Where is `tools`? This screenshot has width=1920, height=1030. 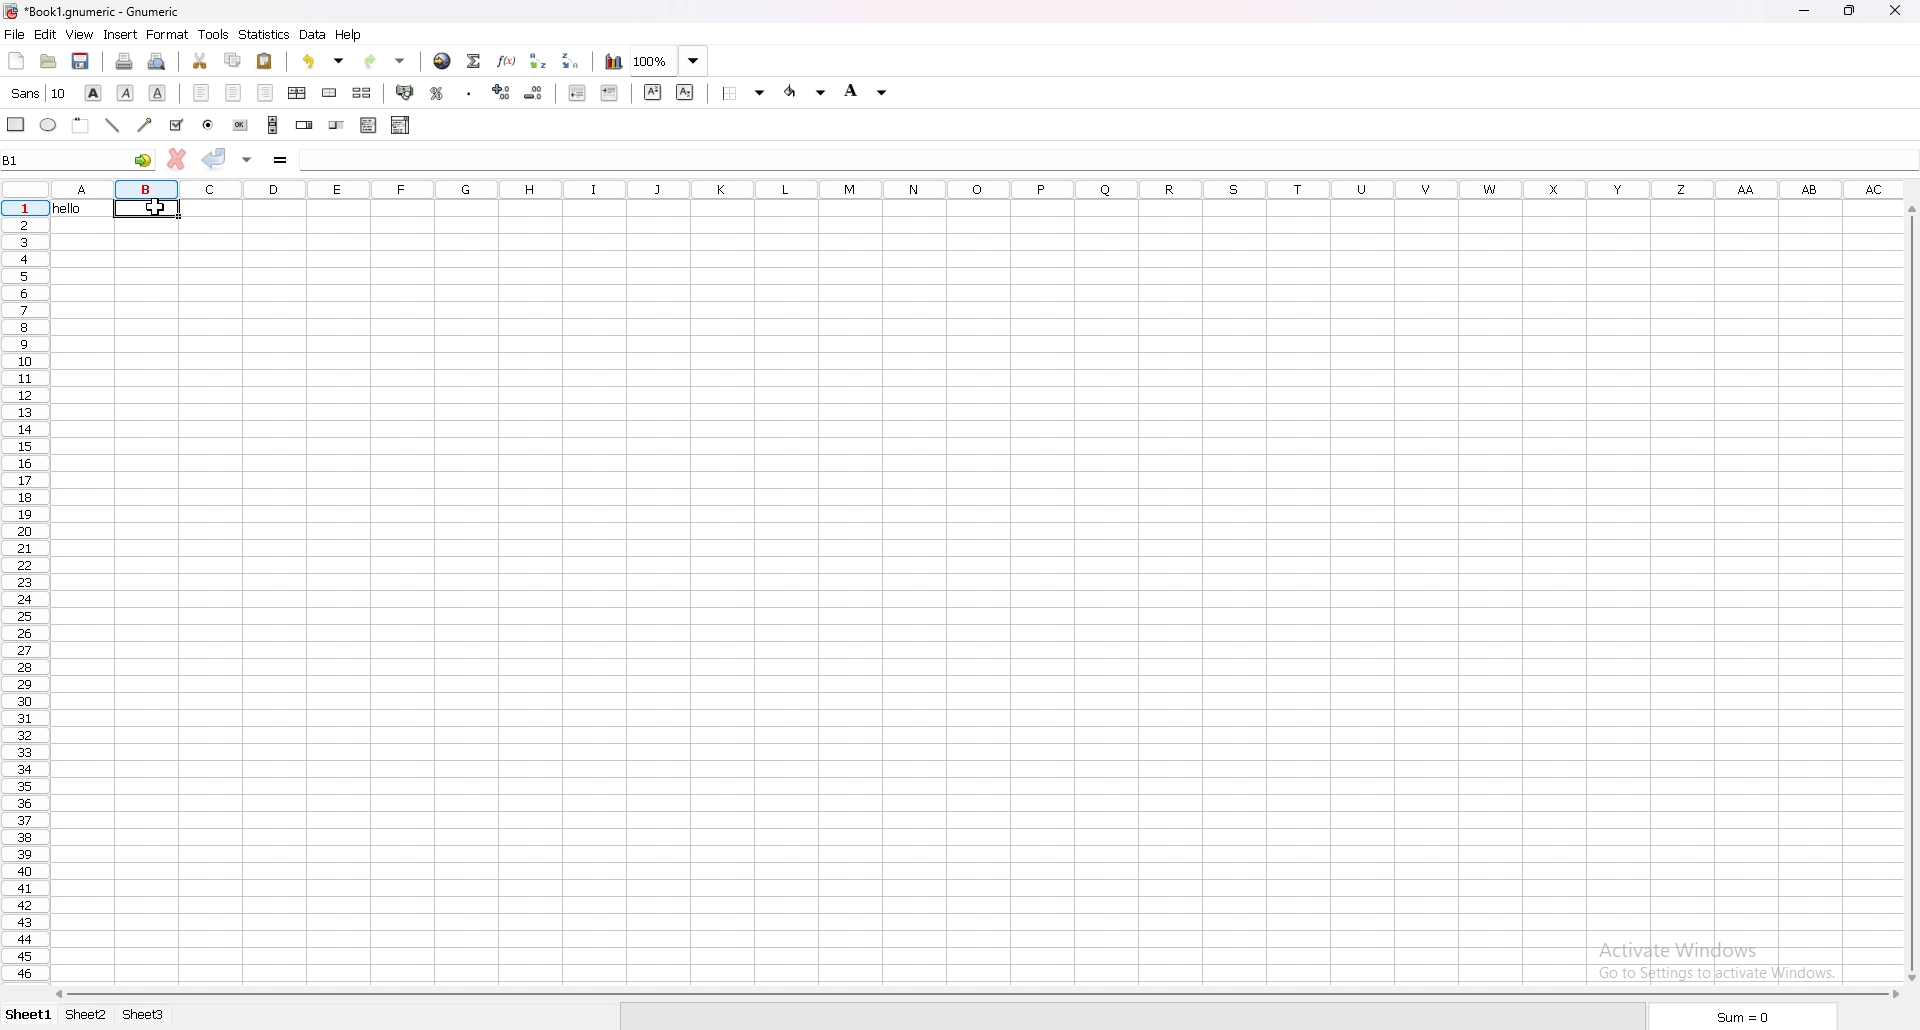 tools is located at coordinates (213, 34).